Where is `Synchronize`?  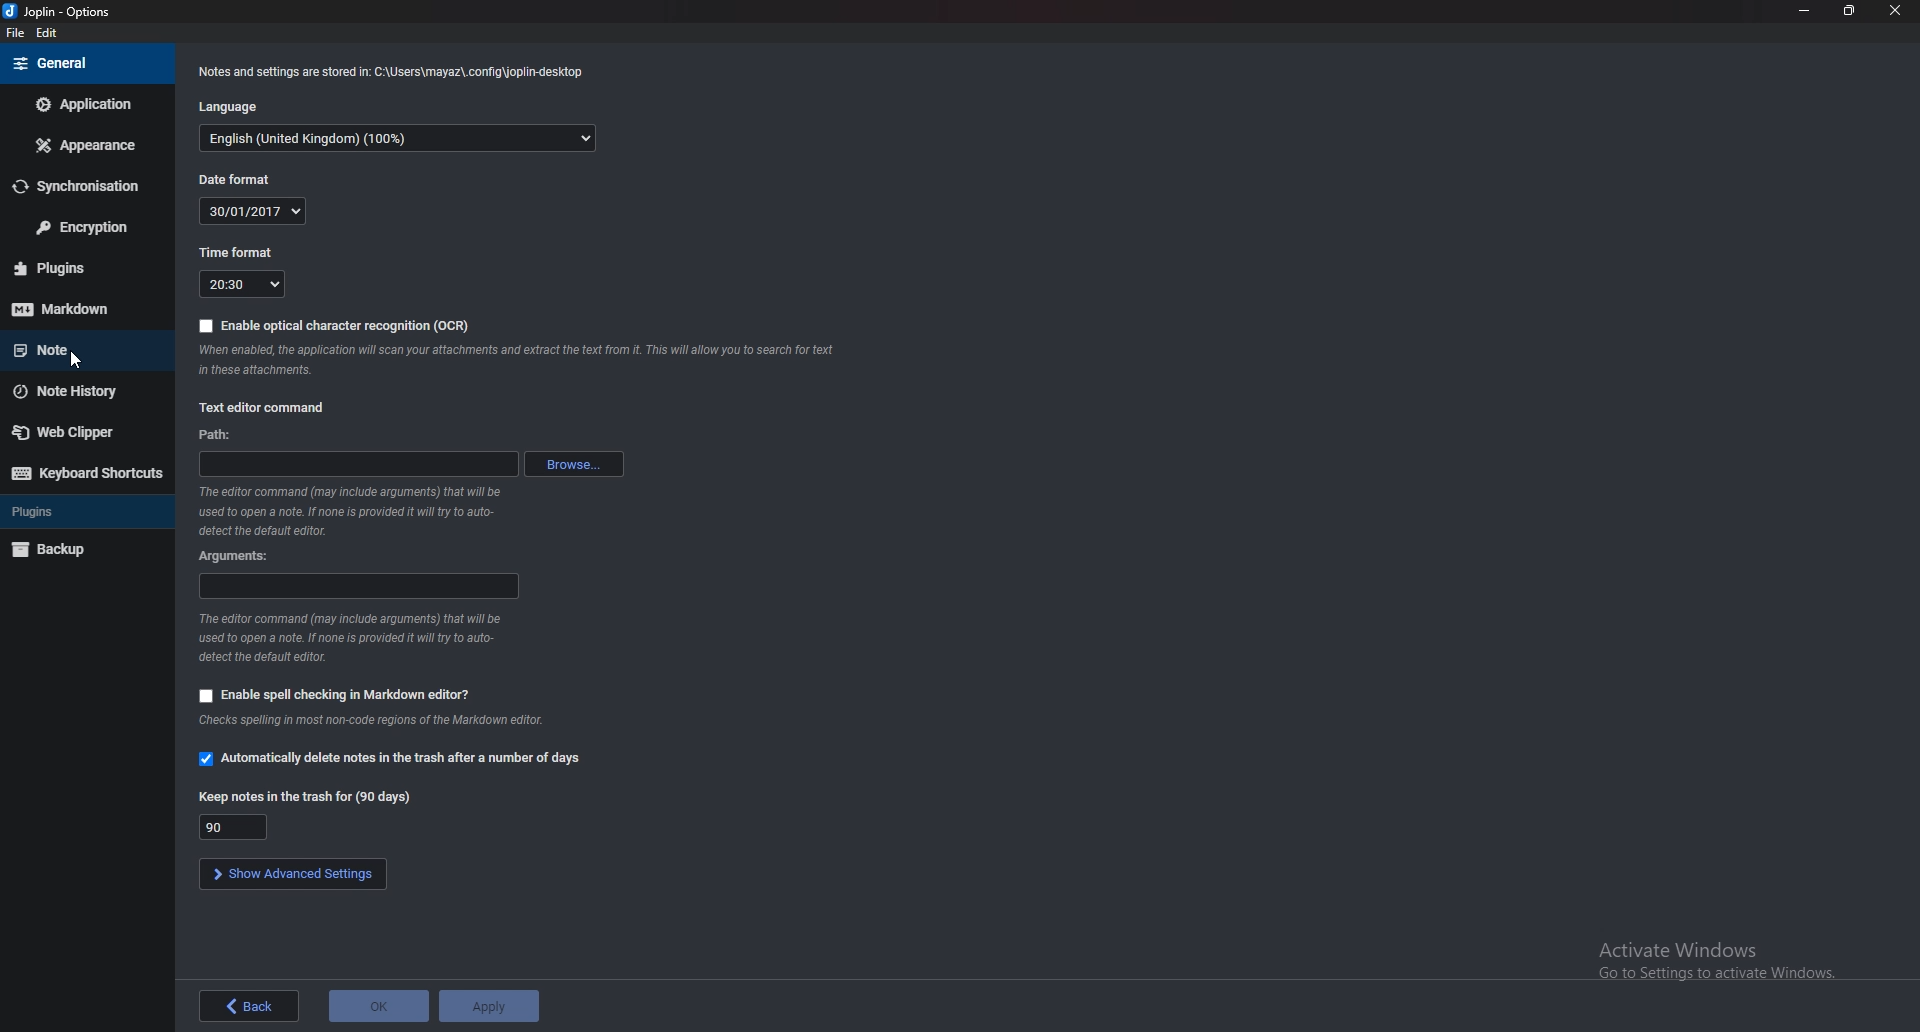 Synchronize is located at coordinates (81, 187).